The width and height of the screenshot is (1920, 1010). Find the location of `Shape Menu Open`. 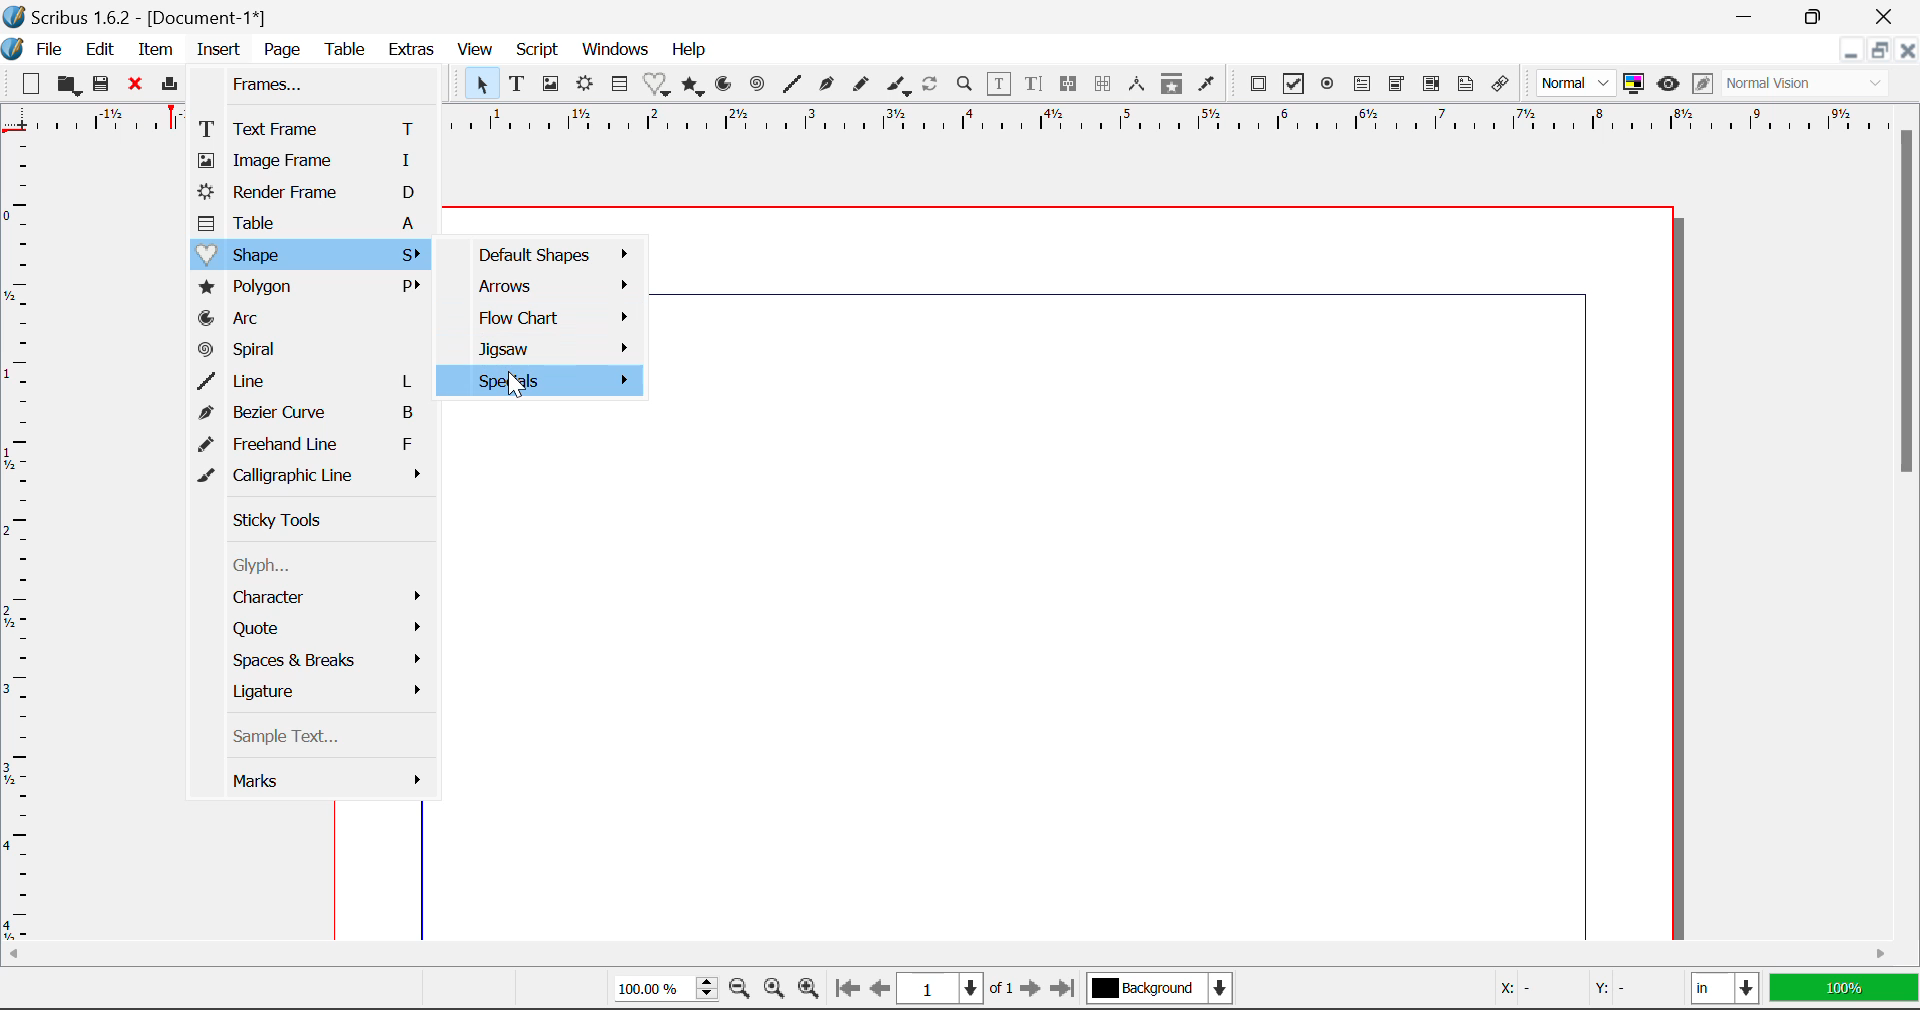

Shape Menu Open is located at coordinates (310, 254).